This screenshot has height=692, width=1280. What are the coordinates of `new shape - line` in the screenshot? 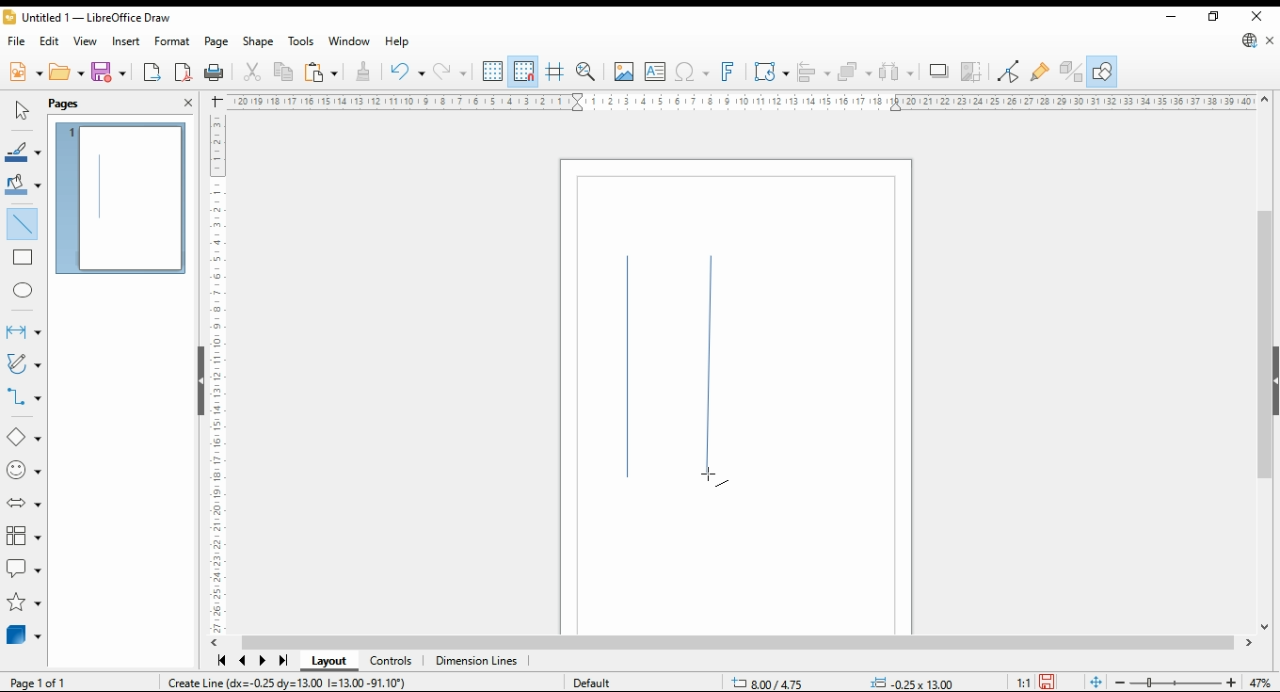 It's located at (709, 369).